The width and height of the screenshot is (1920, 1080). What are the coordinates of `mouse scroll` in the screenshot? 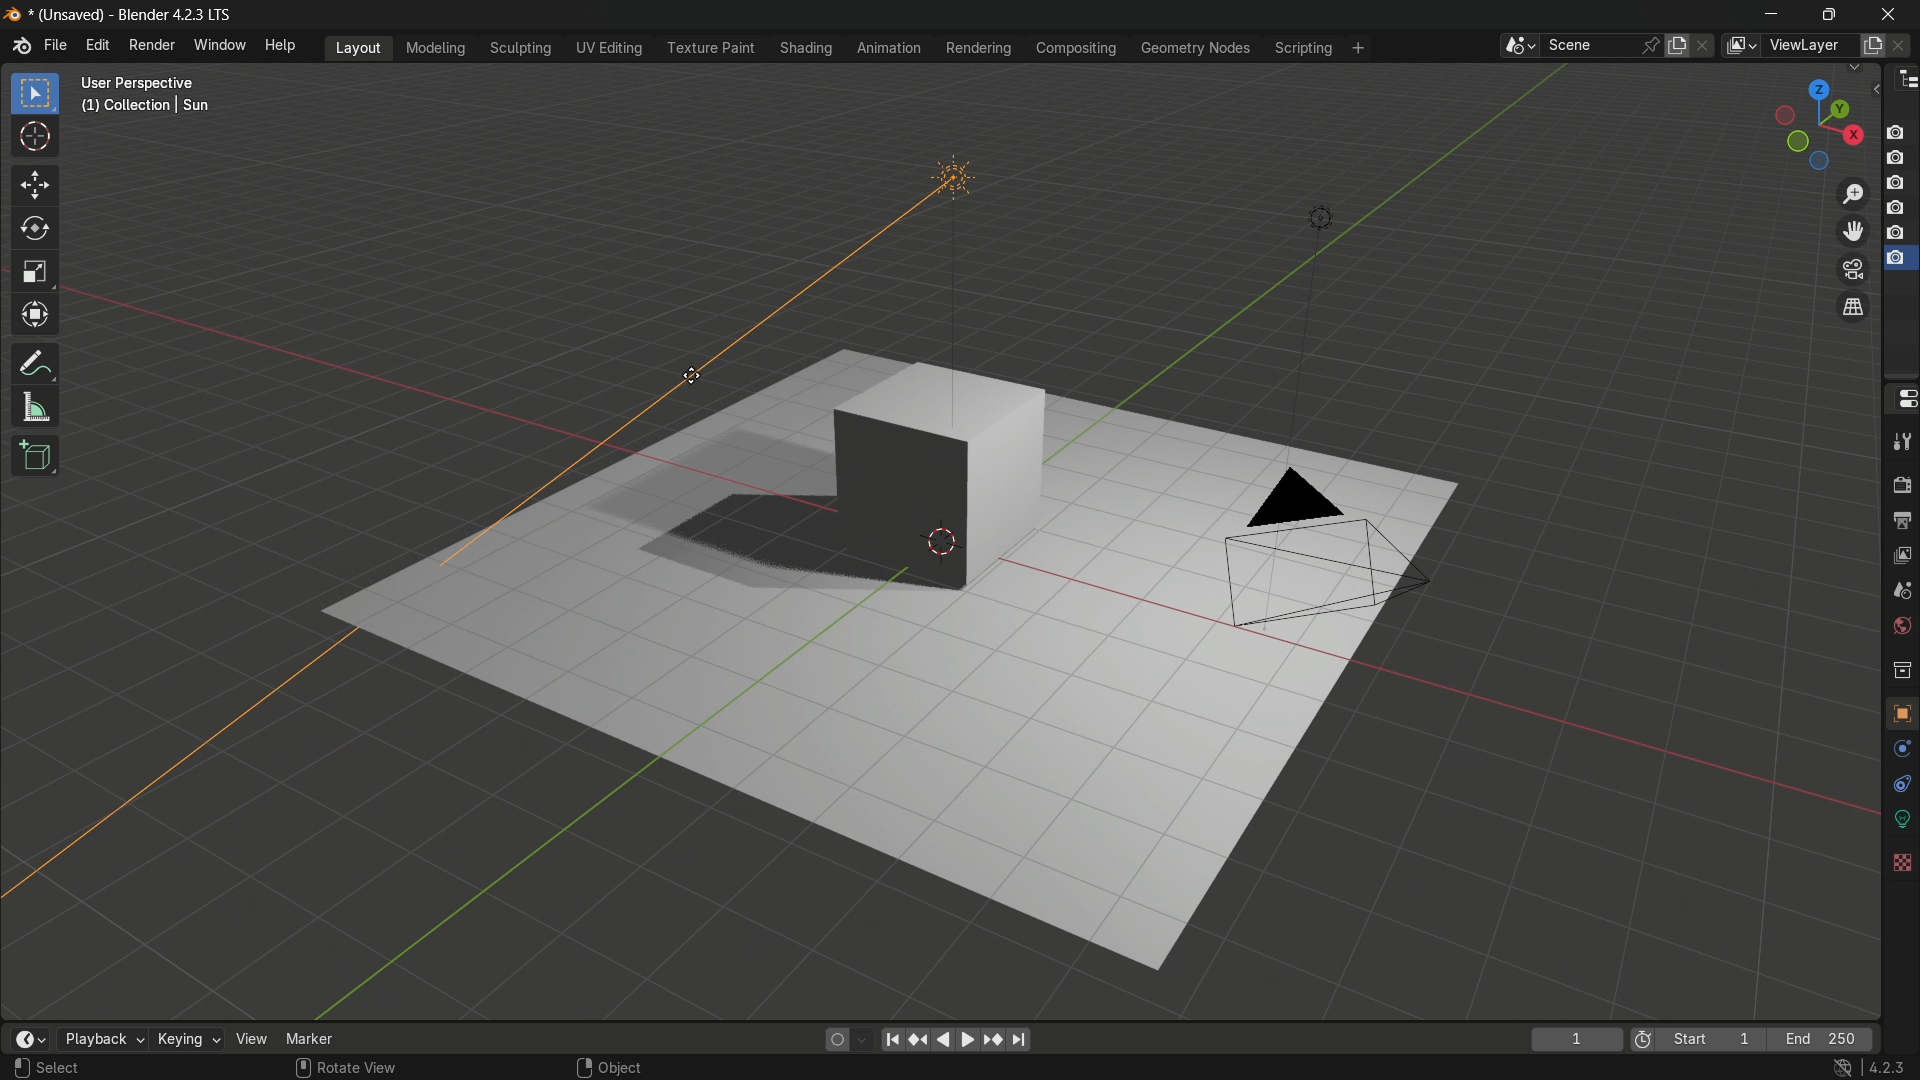 It's located at (299, 1067).